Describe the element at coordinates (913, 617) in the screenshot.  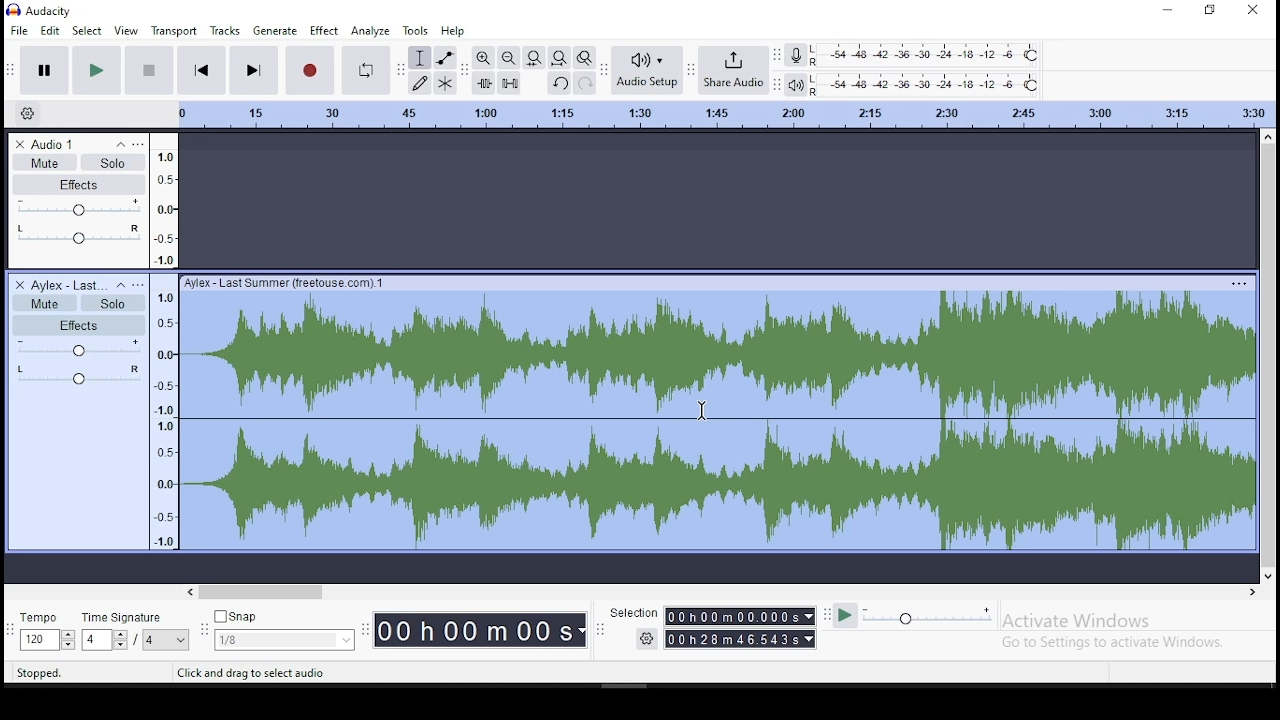
I see `plat at speed/ play at speed once` at that location.